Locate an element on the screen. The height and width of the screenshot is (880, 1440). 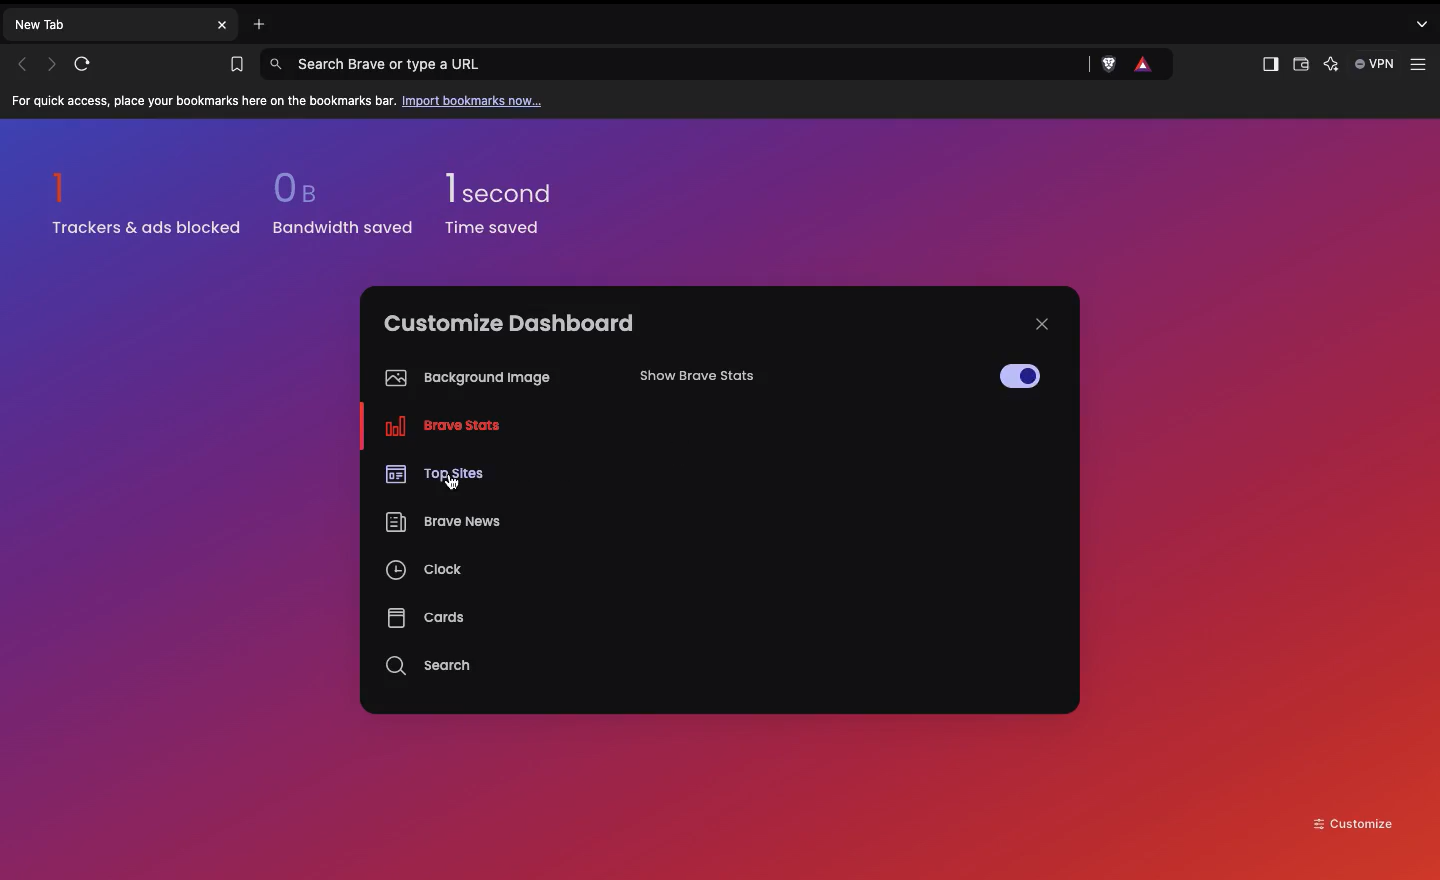
Import bookmarks now... is located at coordinates (476, 100).